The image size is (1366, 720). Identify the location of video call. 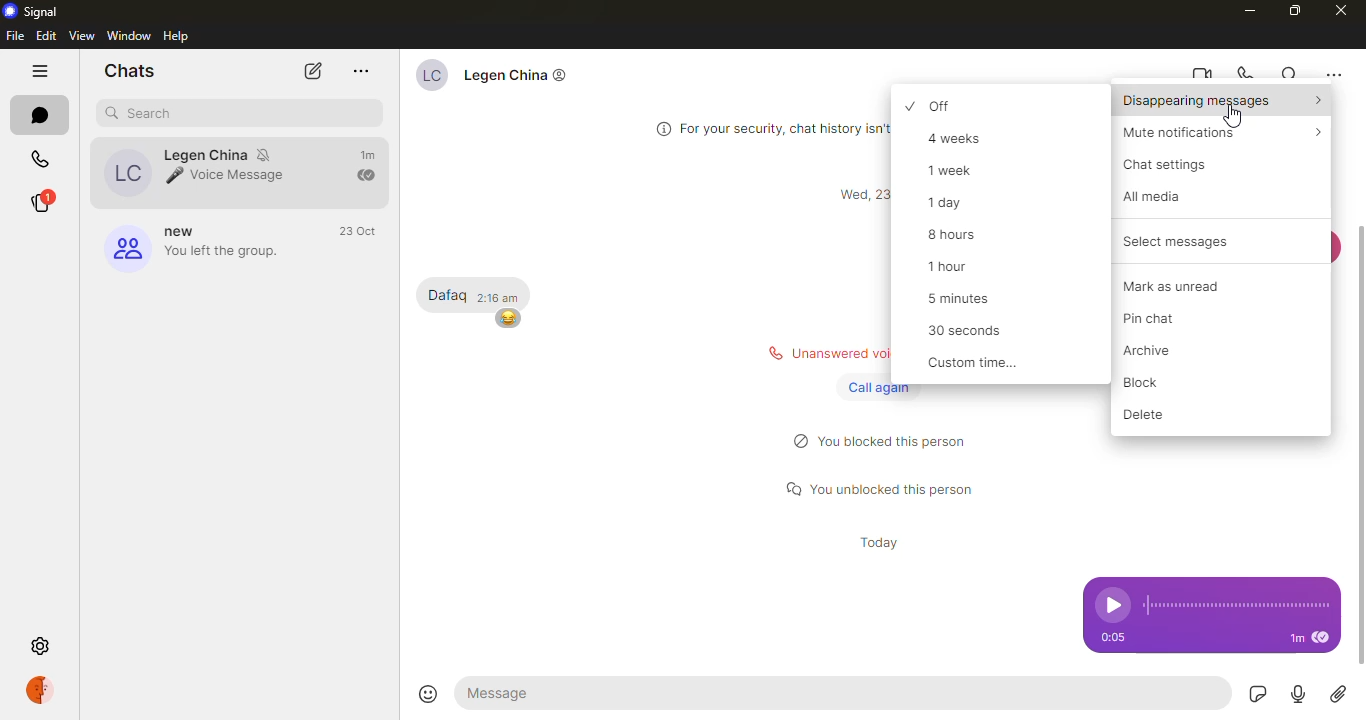
(1201, 74).